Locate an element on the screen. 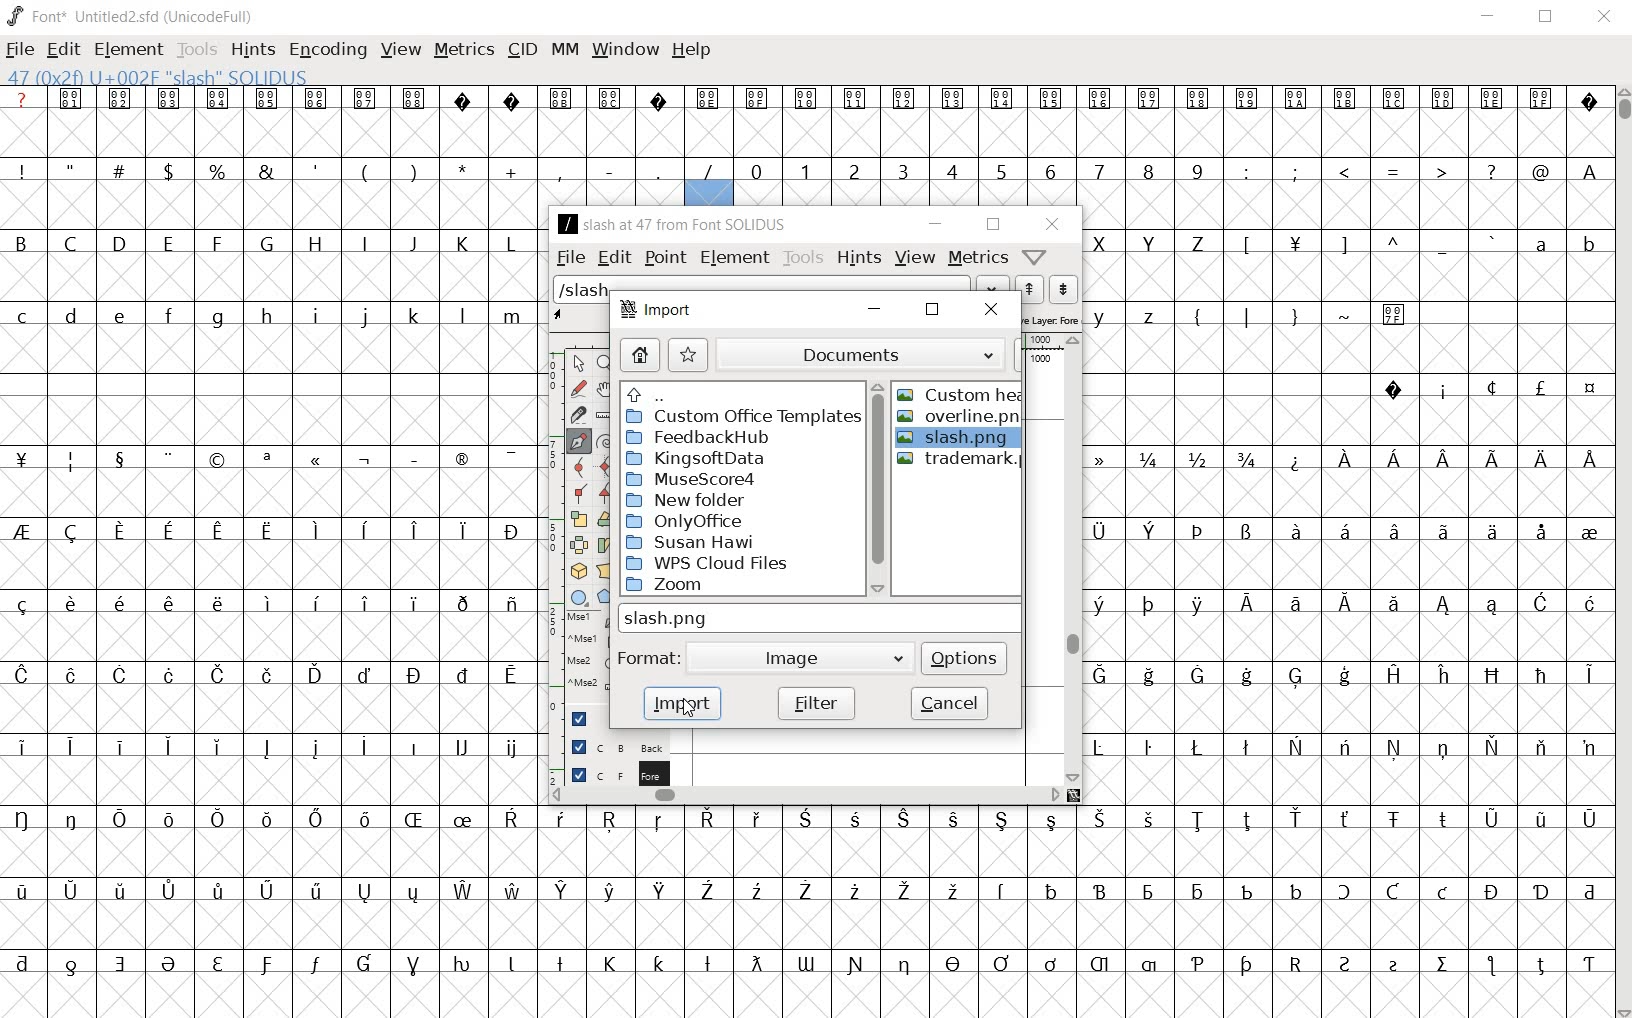  TOOLS is located at coordinates (196, 51).